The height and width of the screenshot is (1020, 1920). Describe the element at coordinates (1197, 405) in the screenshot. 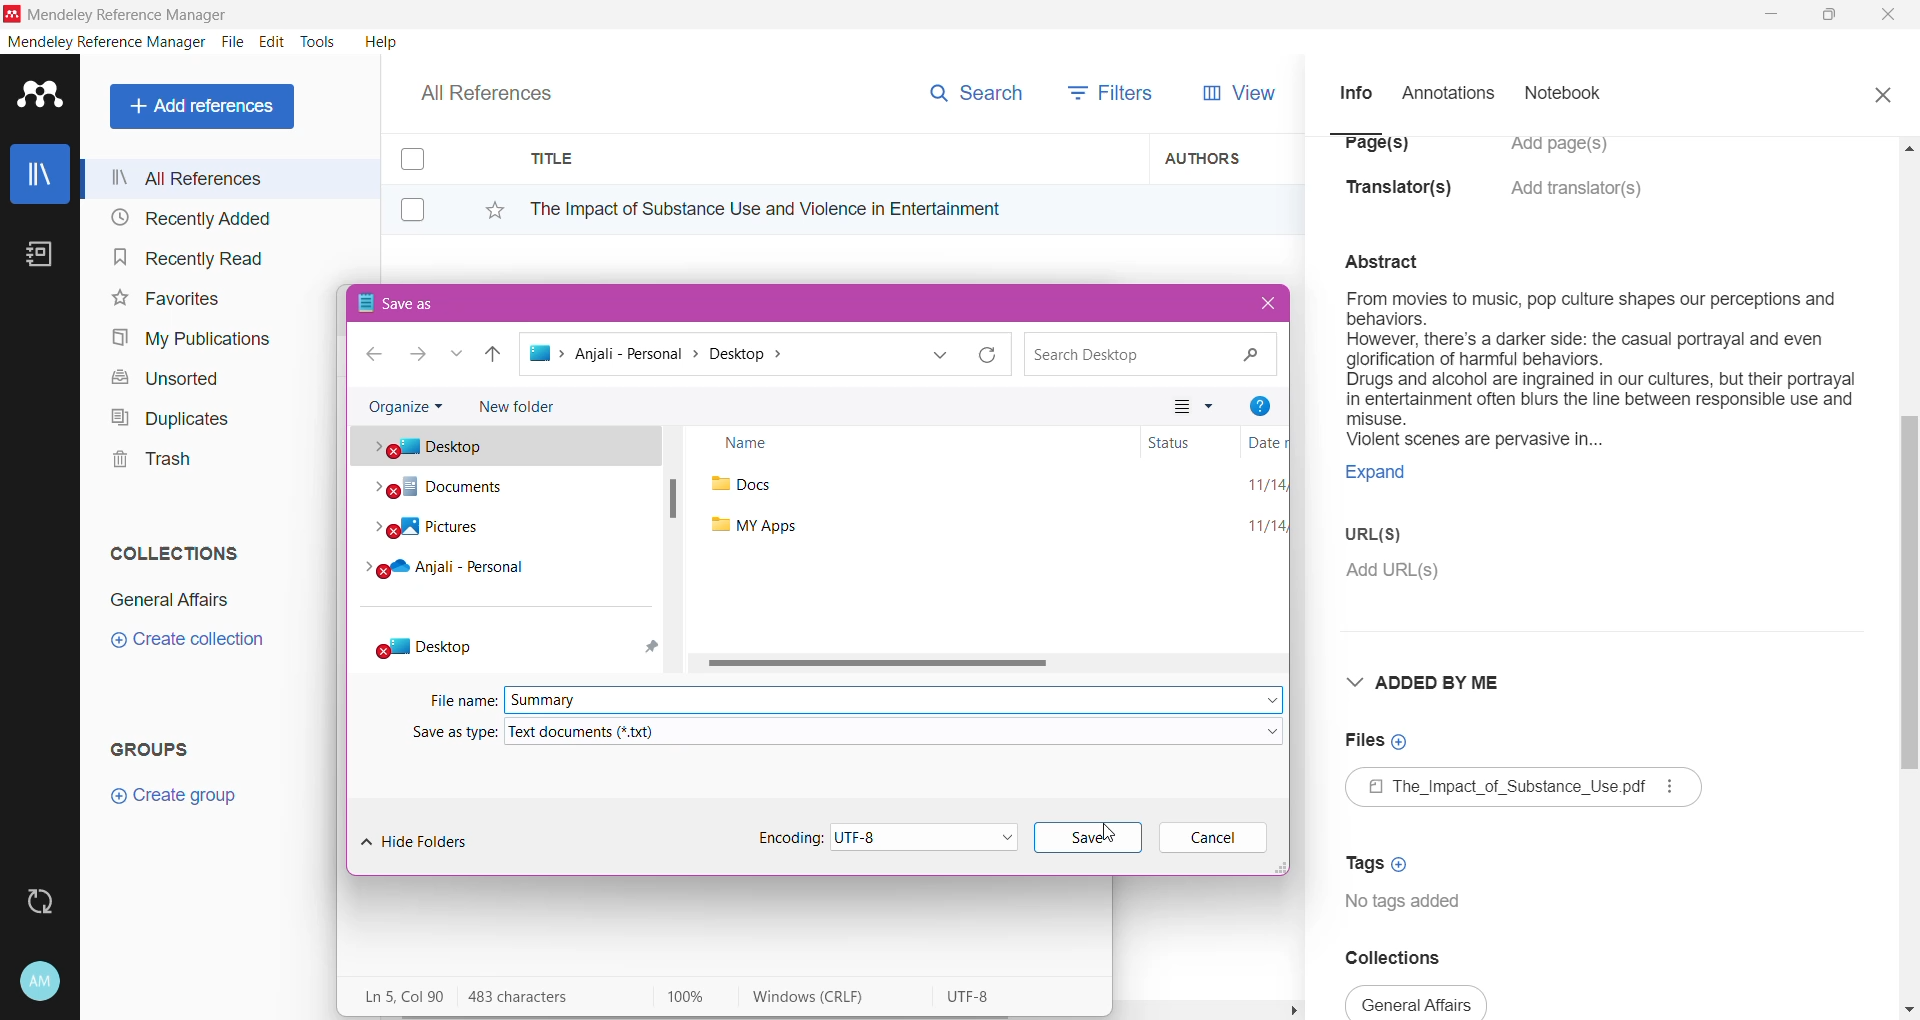

I see `Change your view` at that location.